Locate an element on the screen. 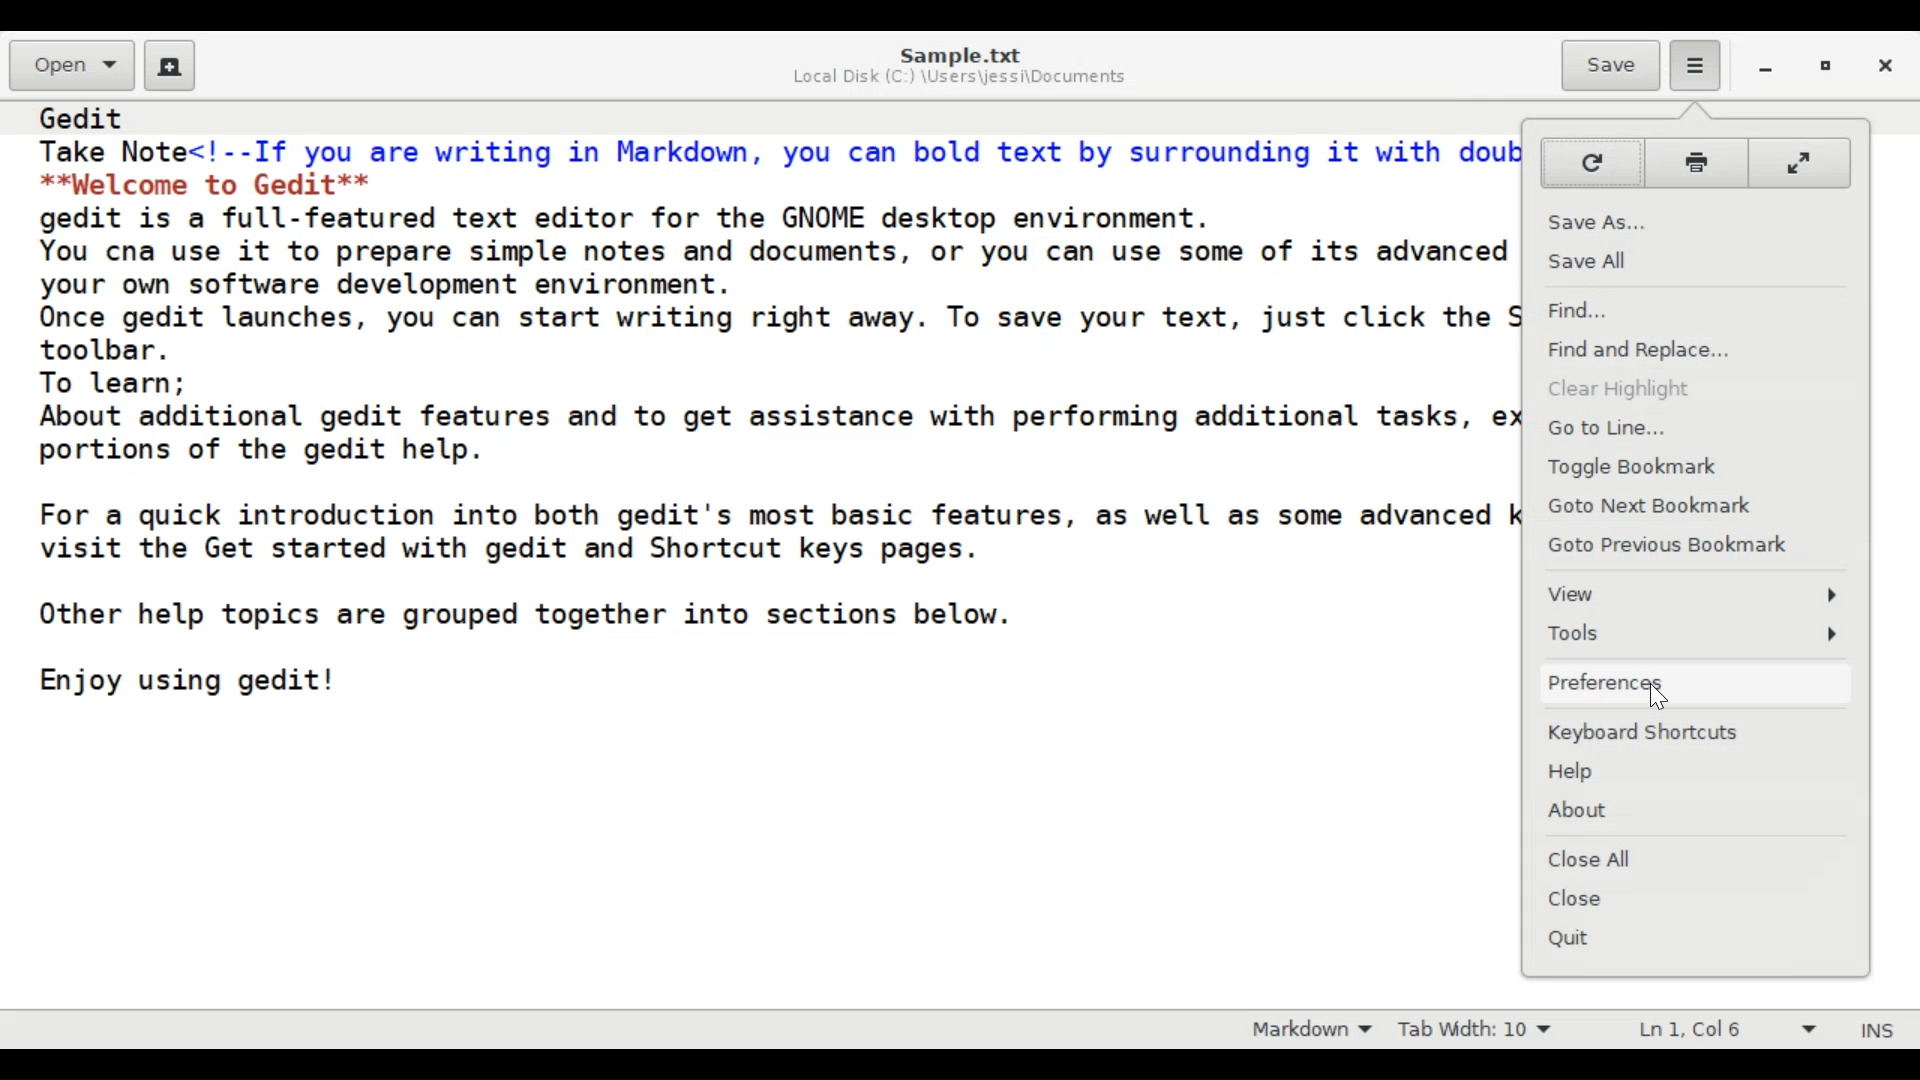 The image size is (1920, 1080). Gedit

Take Note<!--If you are writing in Markdown, you can bold text by surrounding it with double asterisks:-->
**Welcome to Gedit**

gedit is a full-featured text editor for the GNOME desktop environment.

You cna use it to prepare simple notes and documents, or you can use some of its advanced features, making it
your own software development environment.

Once gedit launches, you can start writing right away. To save your text, just click the Save icon in the gedit
toolbar.

To learn;

About additional gedit features and to get assistance with performing additional tasks, explore the other
portions of the gedit help.

For a quick introduction into both gedit's most basic features, as well as some advanced keyboard shortcuts,
visit the Get started with gedit and Shortcut keys pages.

Other help topics are grouped together into sections below.

Enjoy using gedit! is located at coordinates (770, 413).